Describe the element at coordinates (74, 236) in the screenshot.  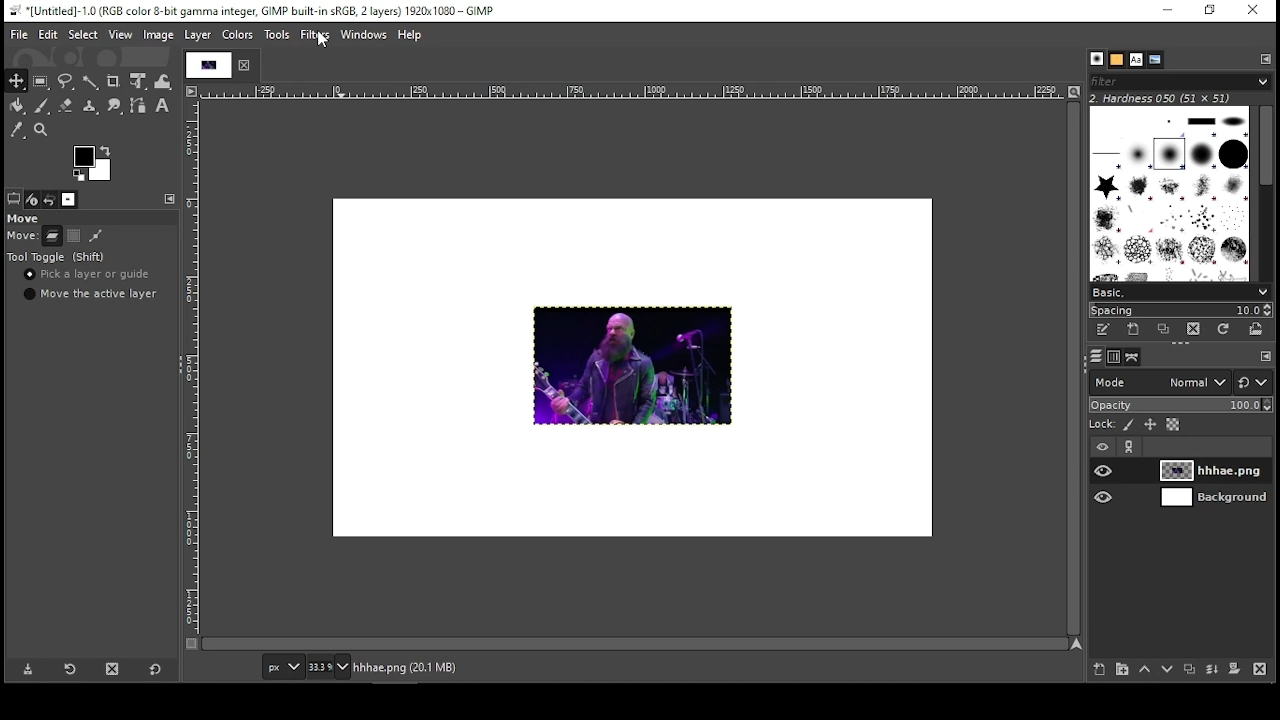
I see `move channels` at that location.